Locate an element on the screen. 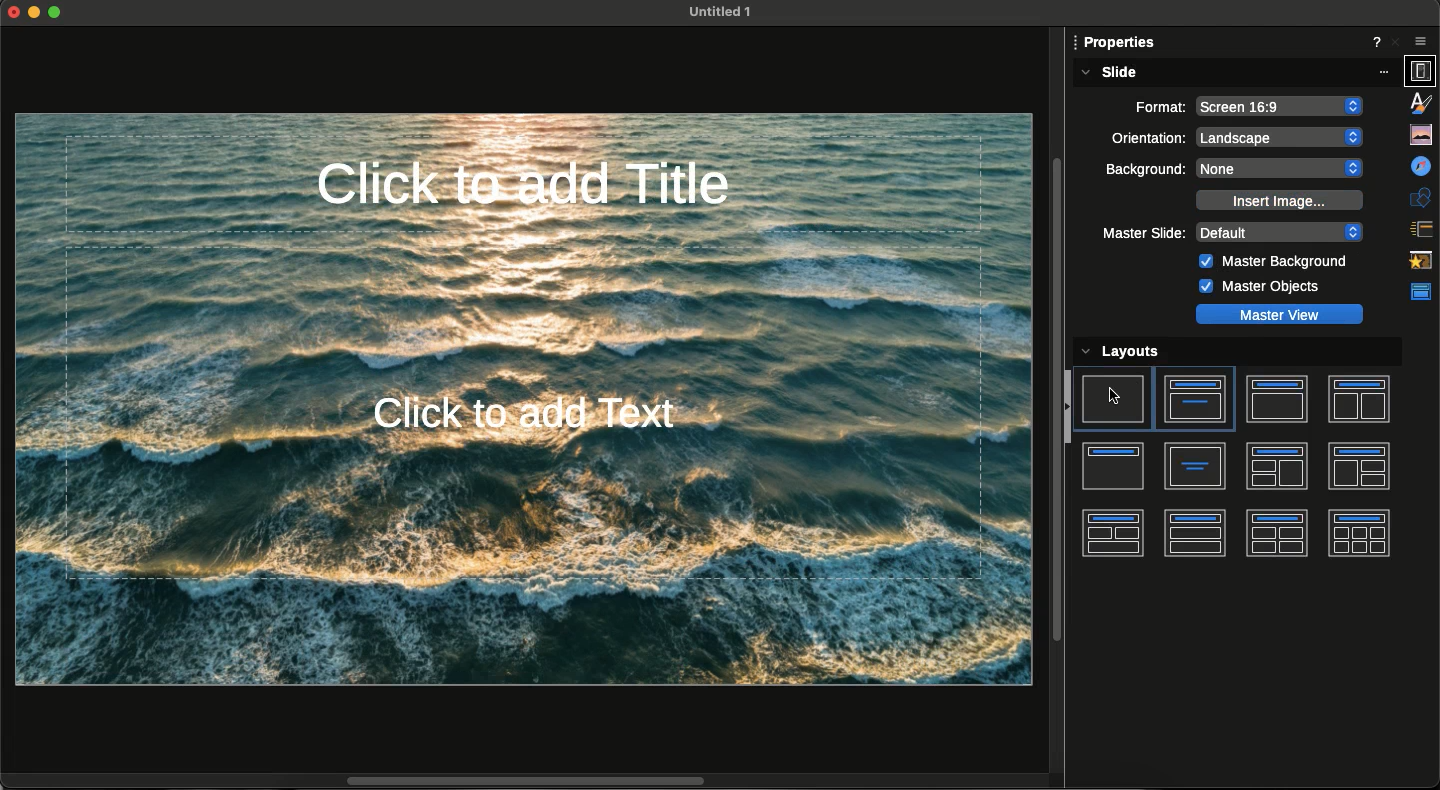  Layouts is located at coordinates (1141, 350).